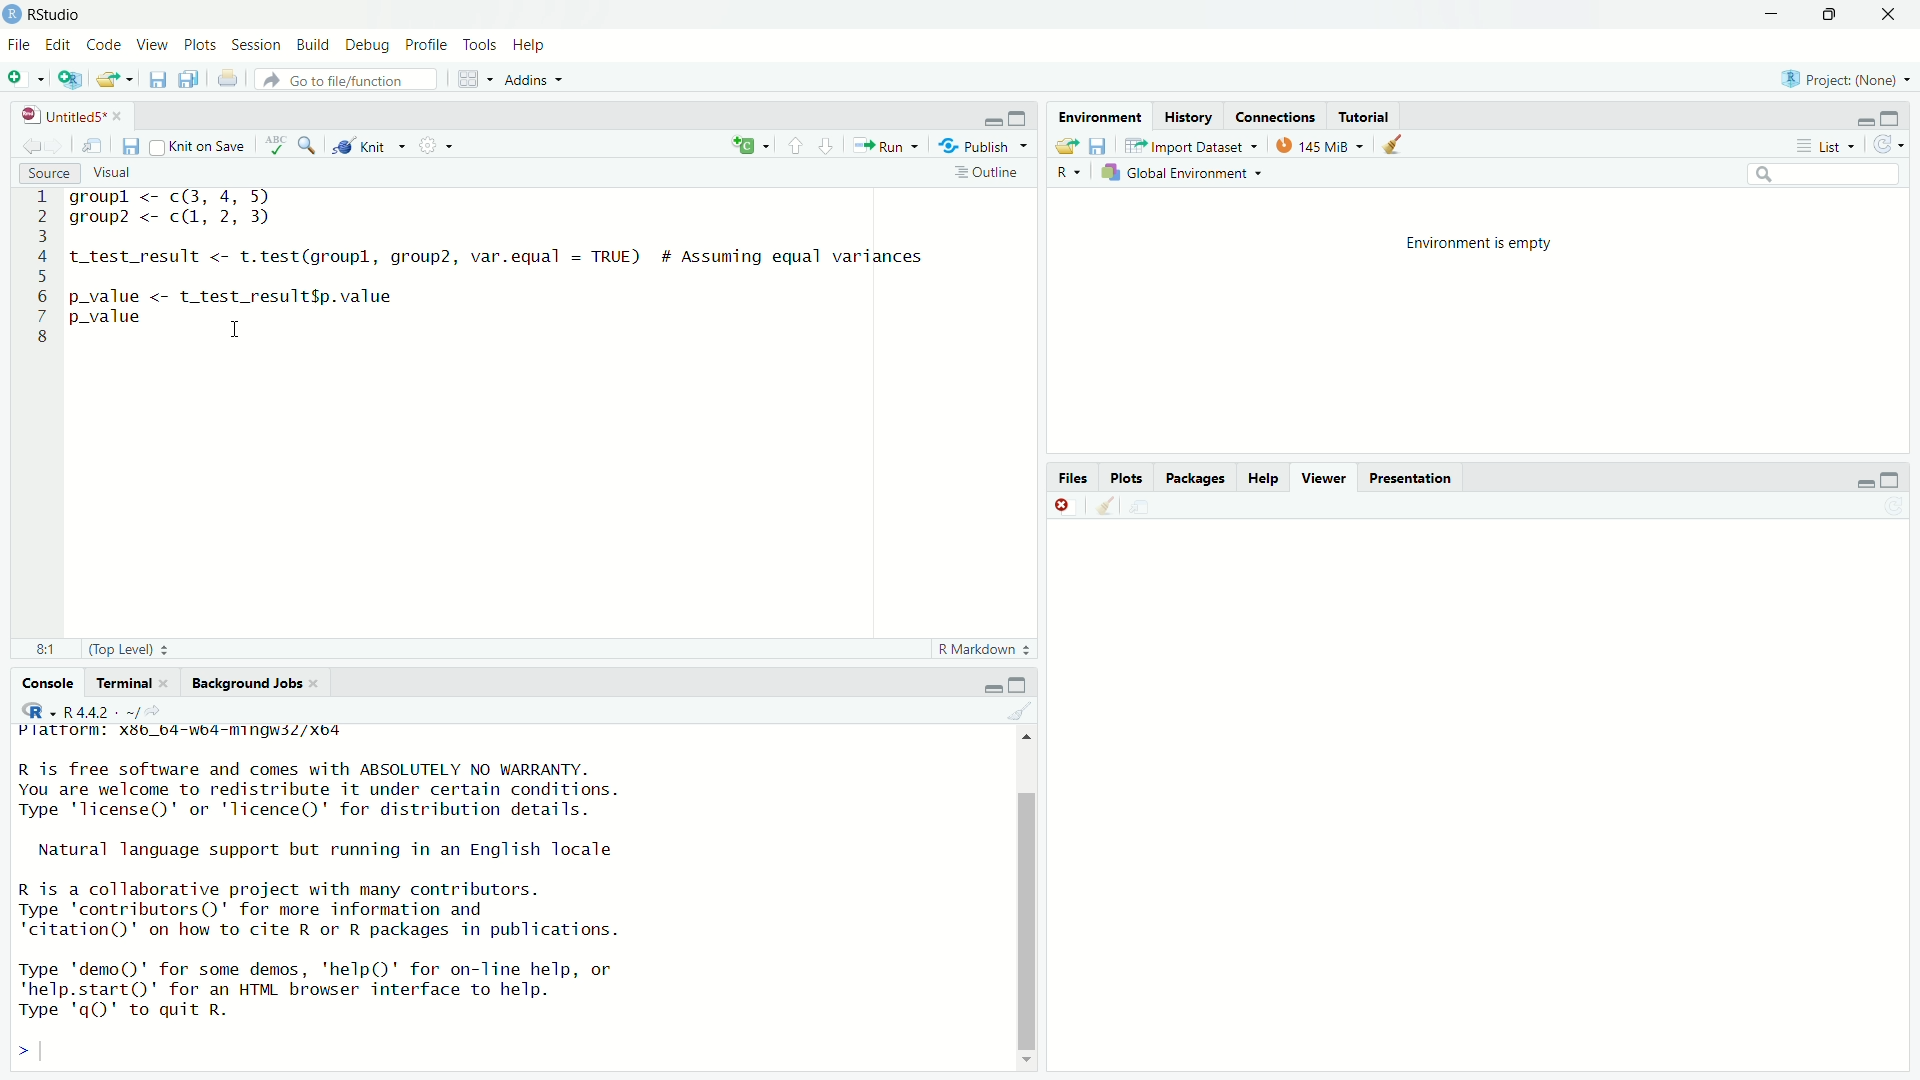 The height and width of the screenshot is (1080, 1920). Describe the element at coordinates (881, 144) in the screenshot. I see `Run ` at that location.